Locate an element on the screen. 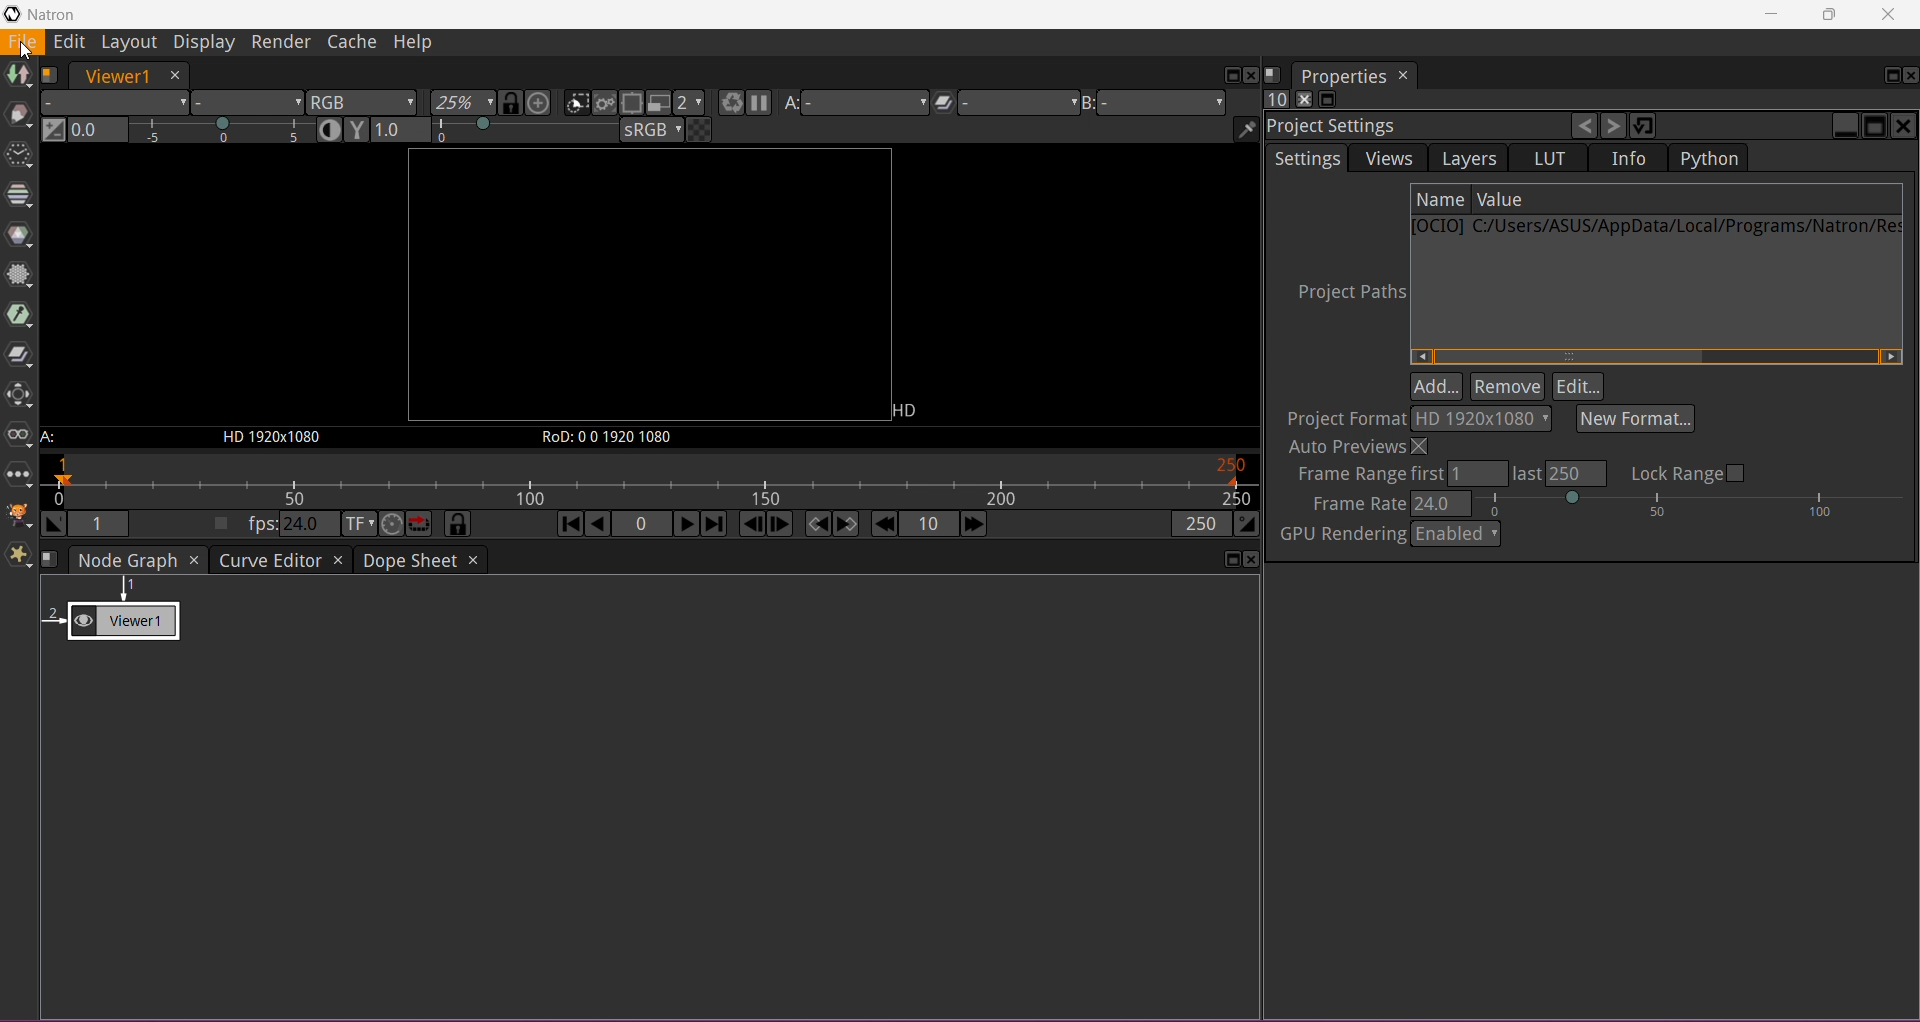 The height and width of the screenshot is (1022, 1920). Proxy mode is located at coordinates (659, 103).